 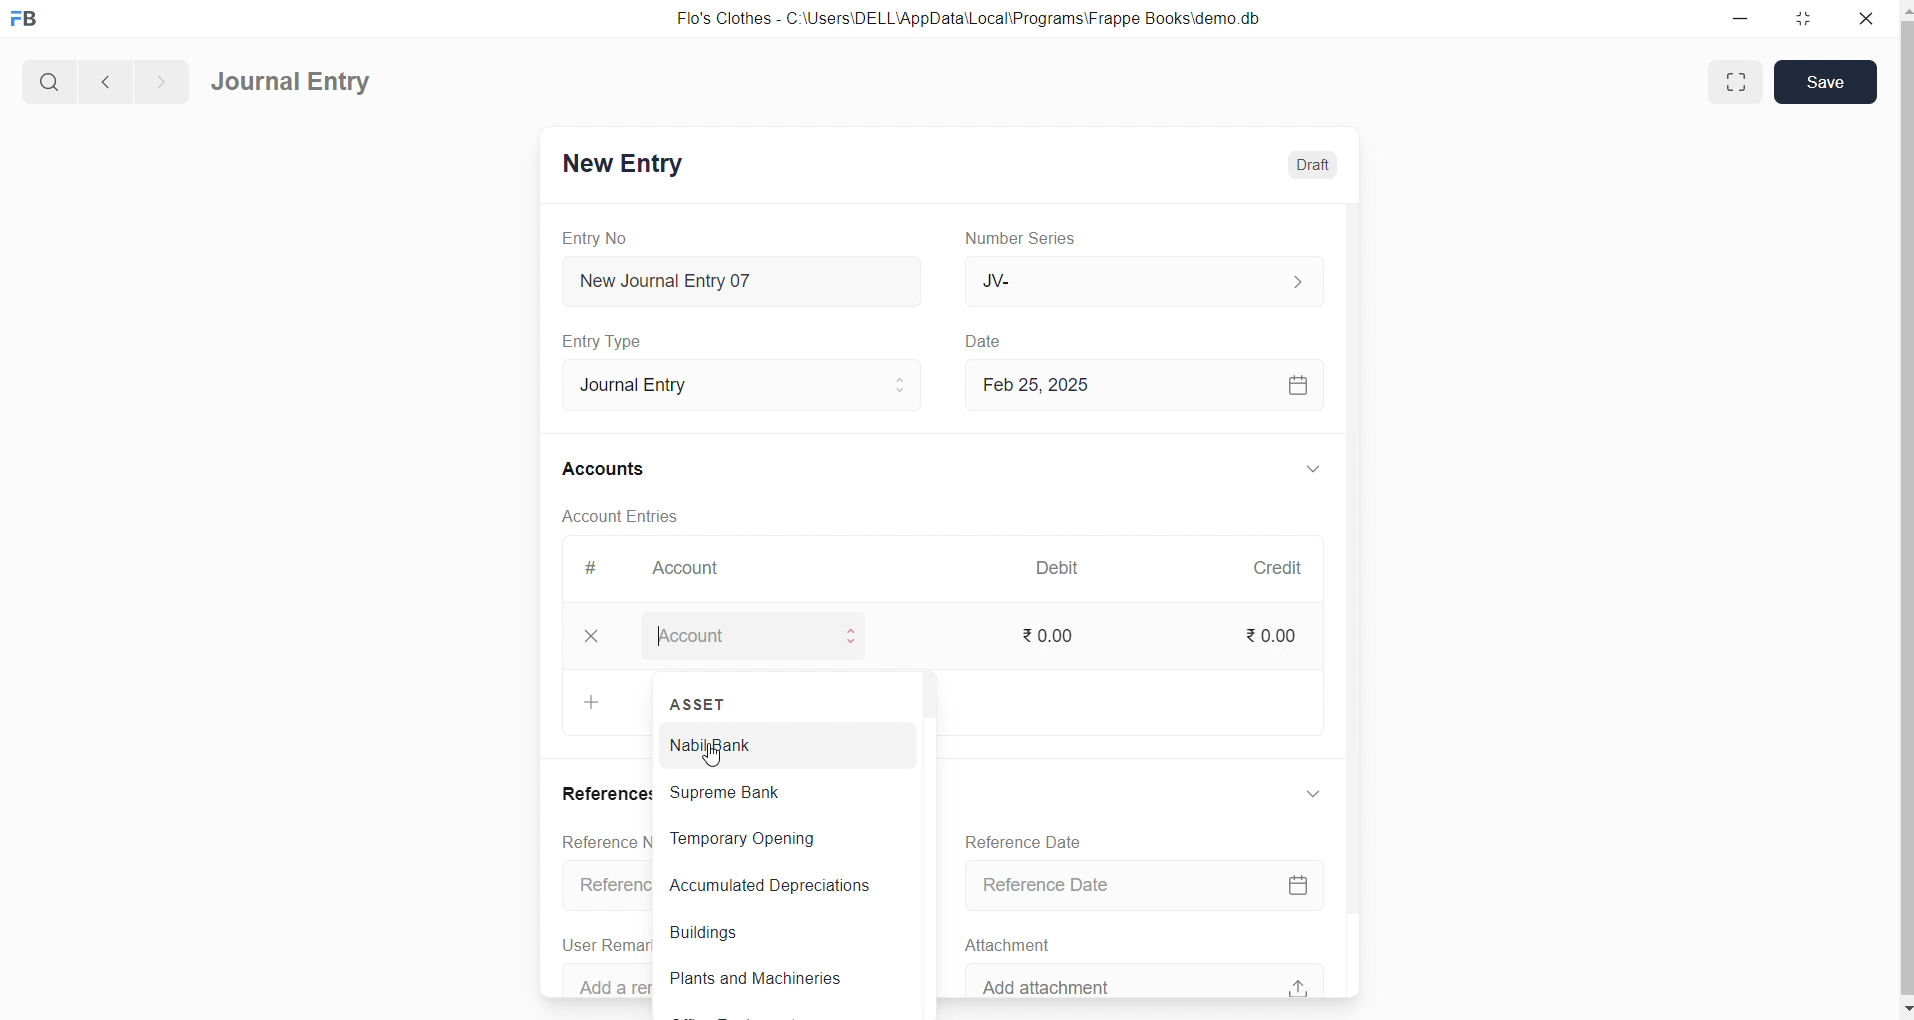 What do you see at coordinates (1902, 508) in the screenshot?
I see `vertical scroll bar` at bounding box center [1902, 508].